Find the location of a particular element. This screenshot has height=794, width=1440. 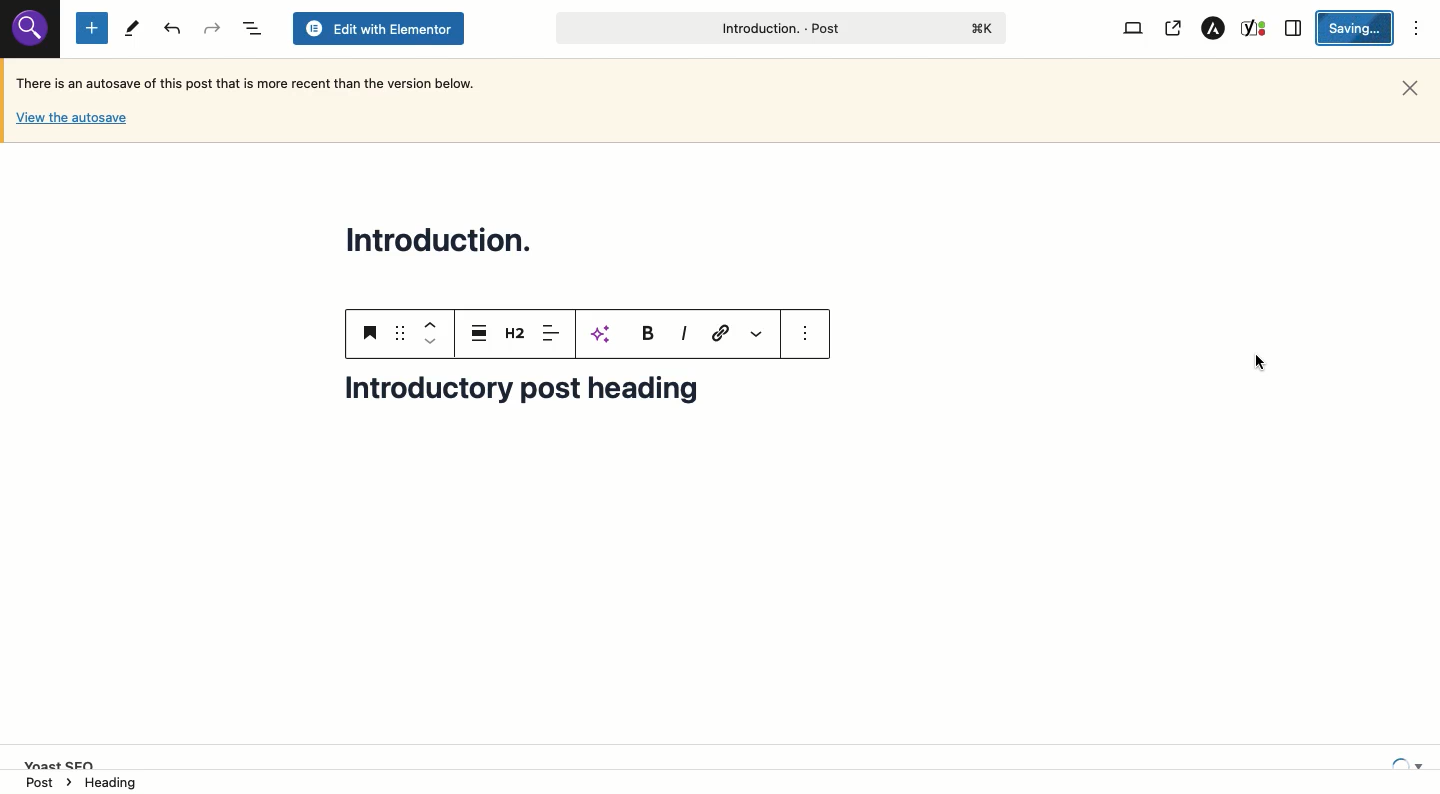

View autosave is located at coordinates (71, 121).